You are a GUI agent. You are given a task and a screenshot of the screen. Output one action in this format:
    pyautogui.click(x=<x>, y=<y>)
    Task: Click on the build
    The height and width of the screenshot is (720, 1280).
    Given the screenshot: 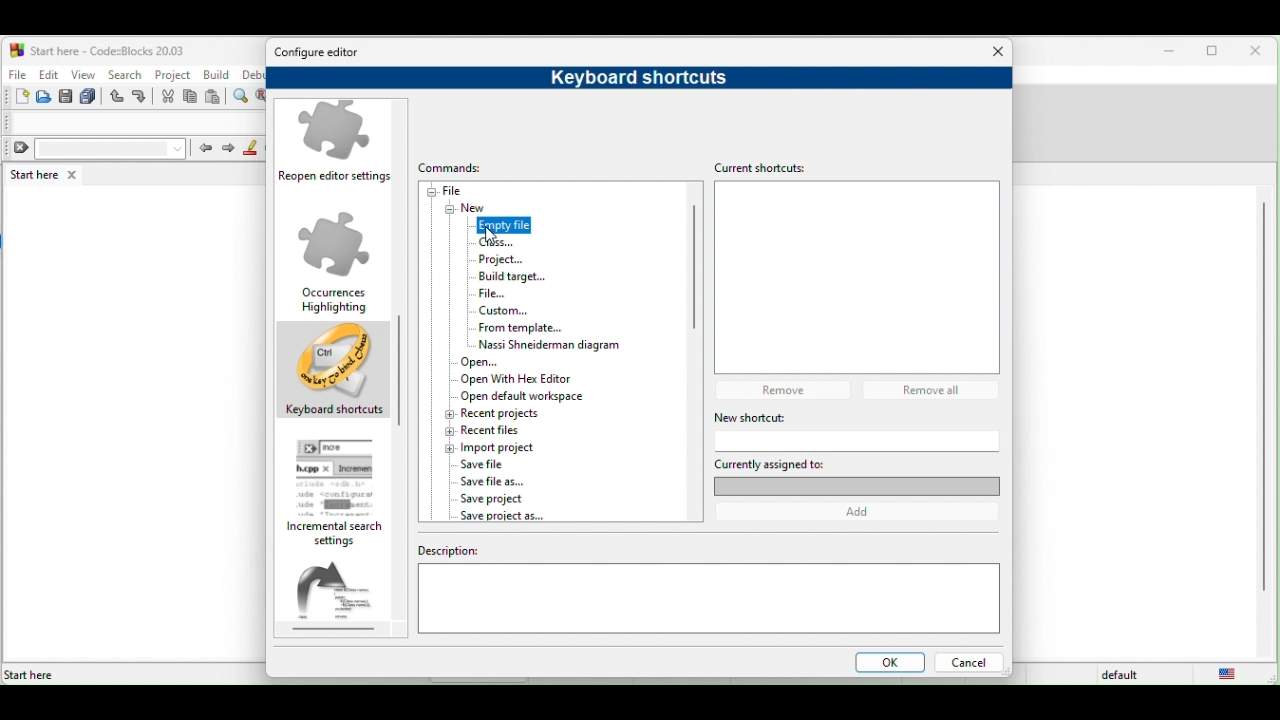 What is the action you would take?
    pyautogui.click(x=218, y=75)
    